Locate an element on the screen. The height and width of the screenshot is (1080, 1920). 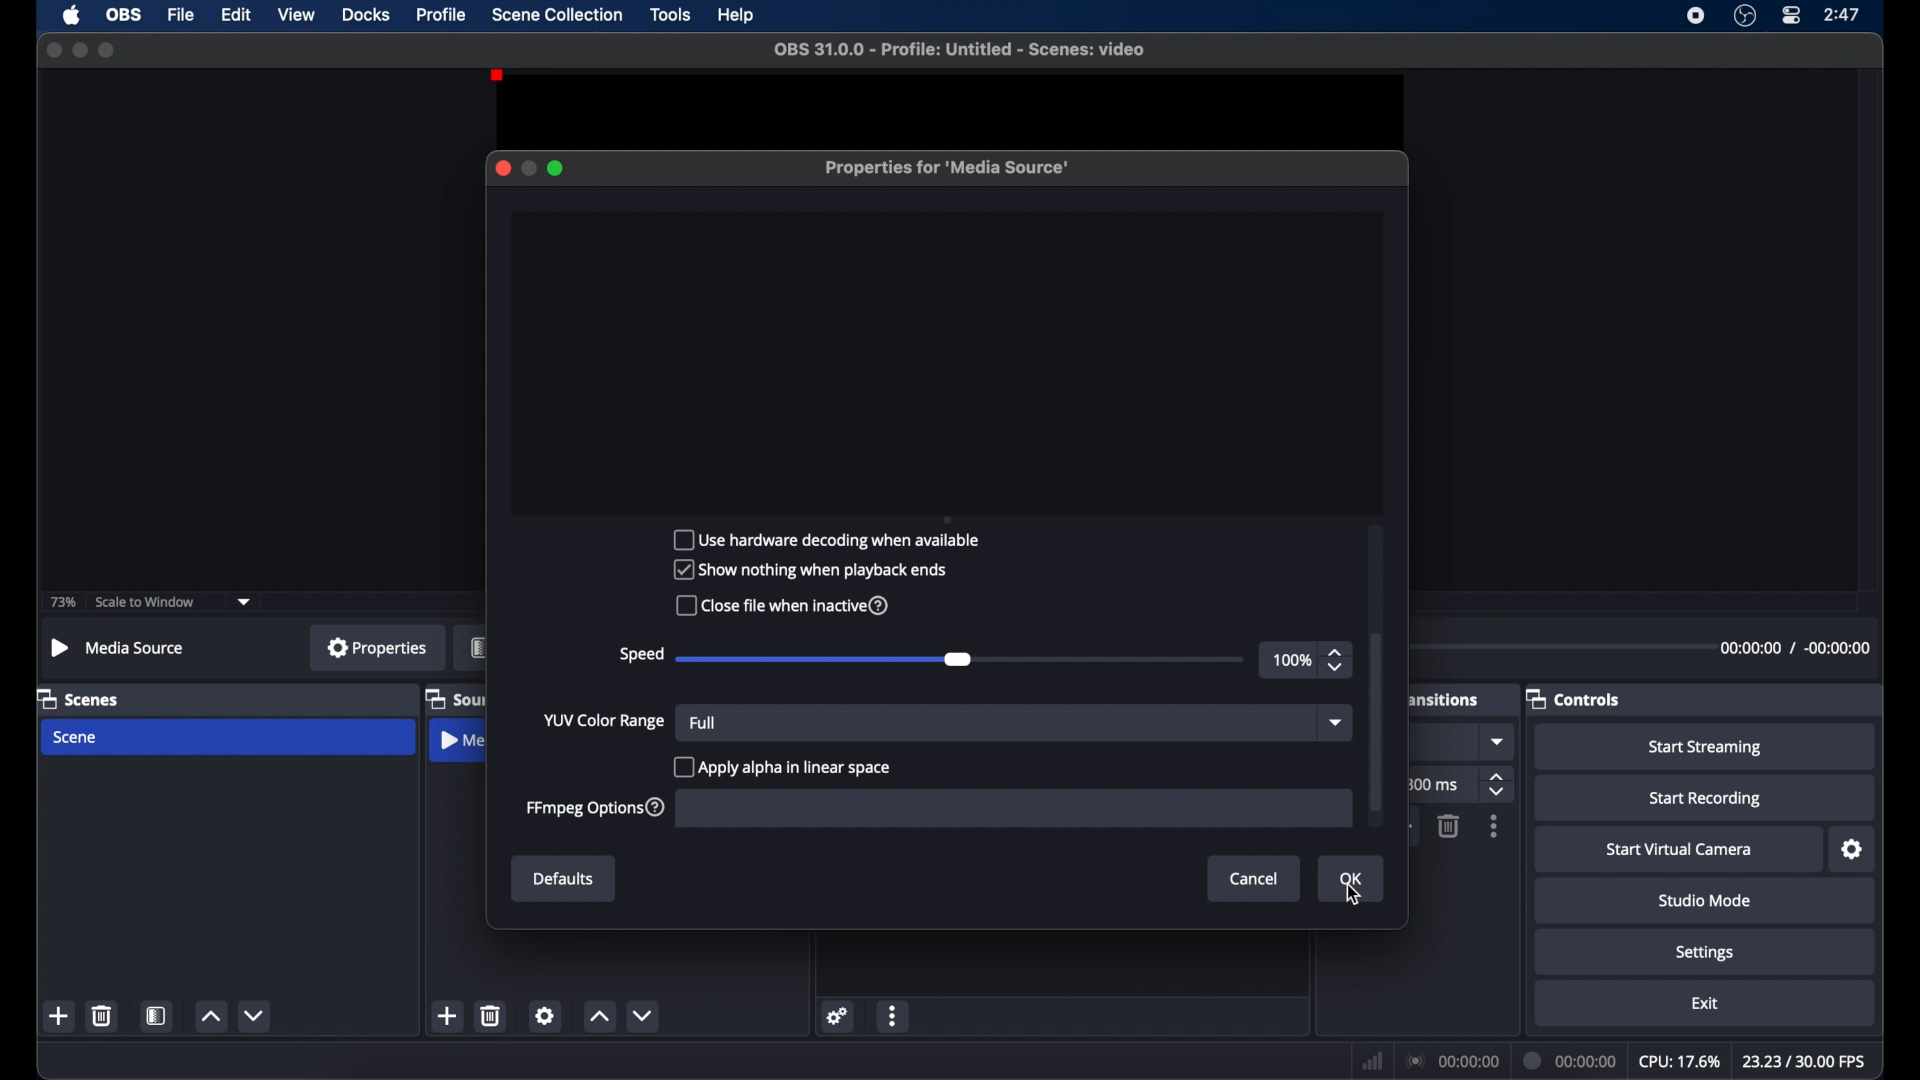
view is located at coordinates (298, 15).